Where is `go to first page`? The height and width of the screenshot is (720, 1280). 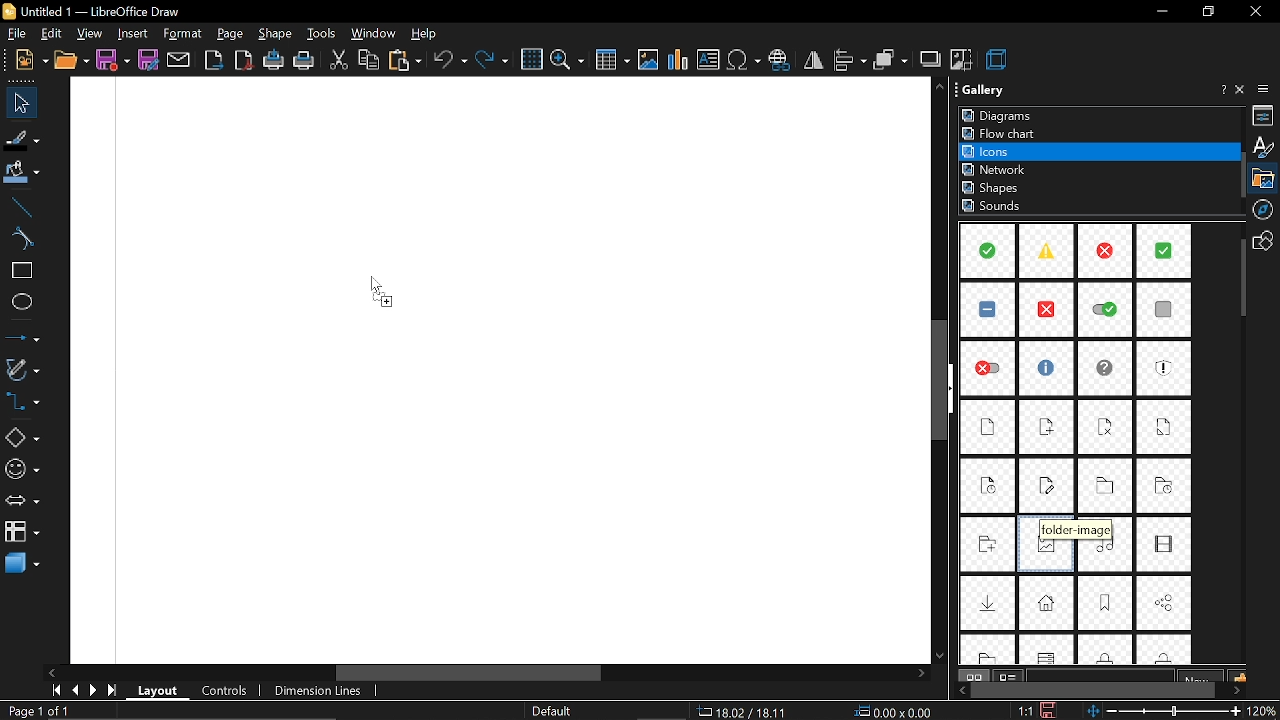 go to first page is located at coordinates (53, 690).